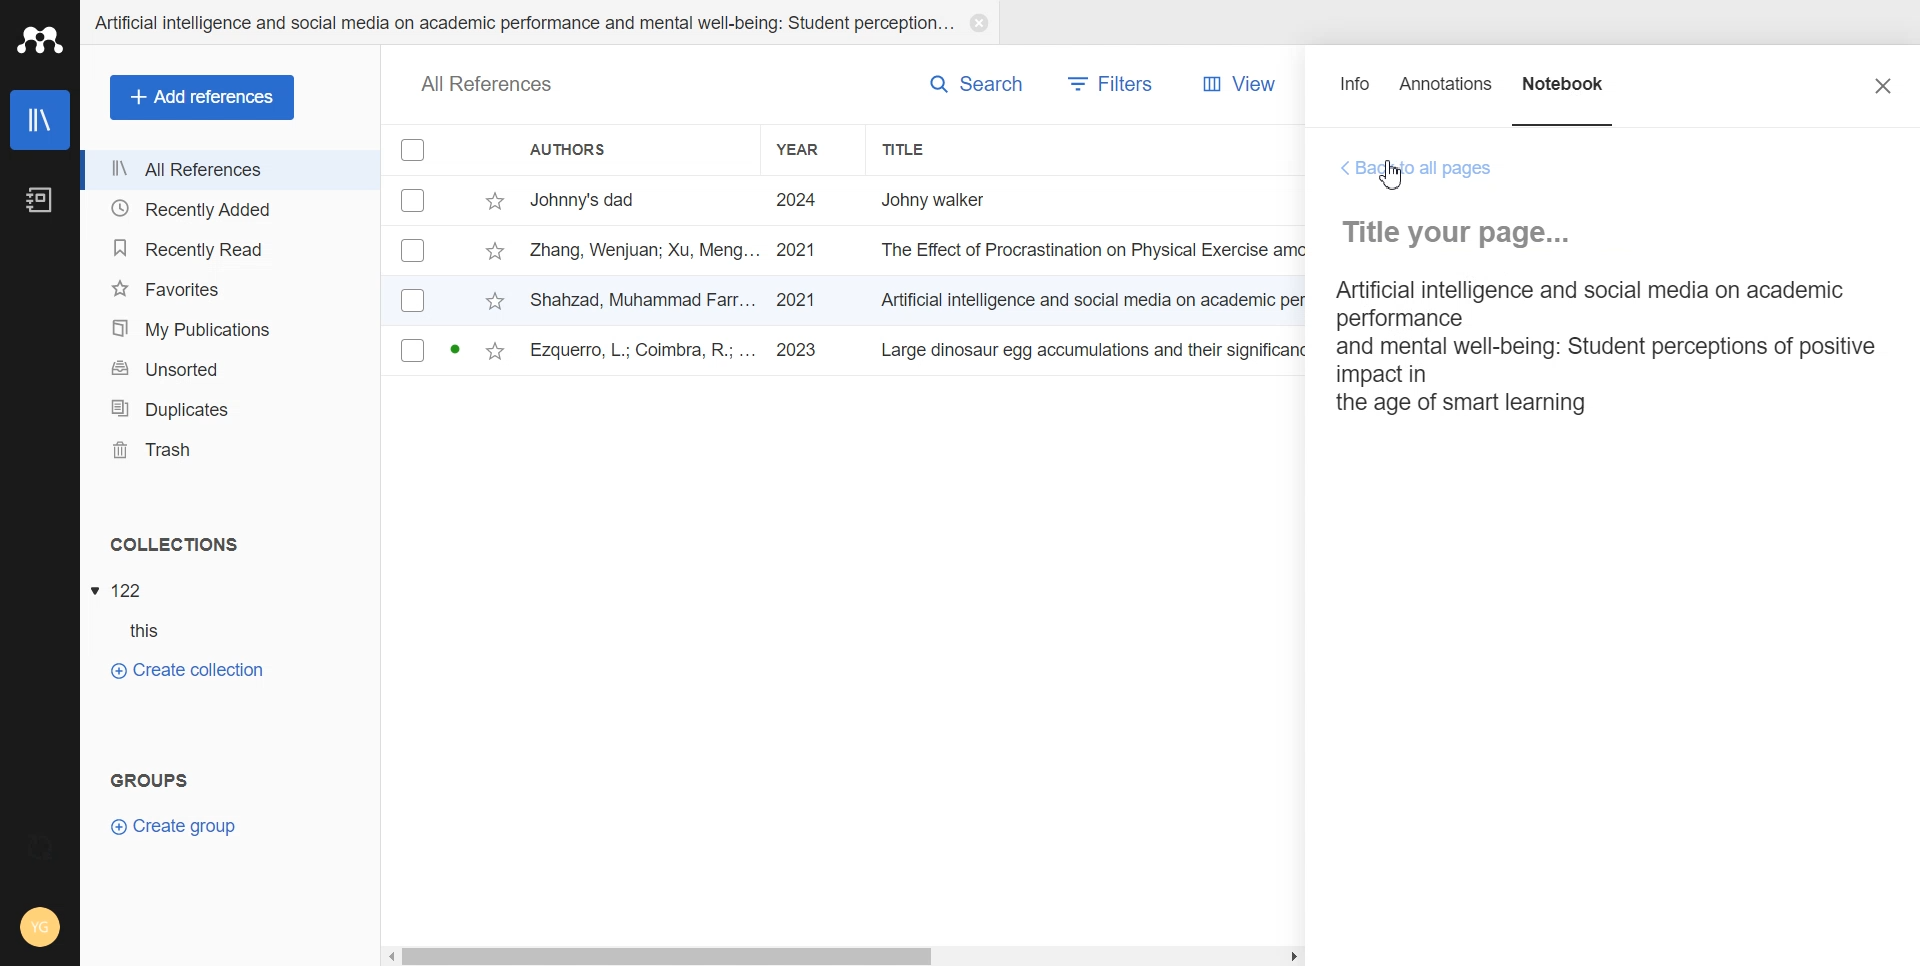  I want to click on Trash, so click(230, 450).